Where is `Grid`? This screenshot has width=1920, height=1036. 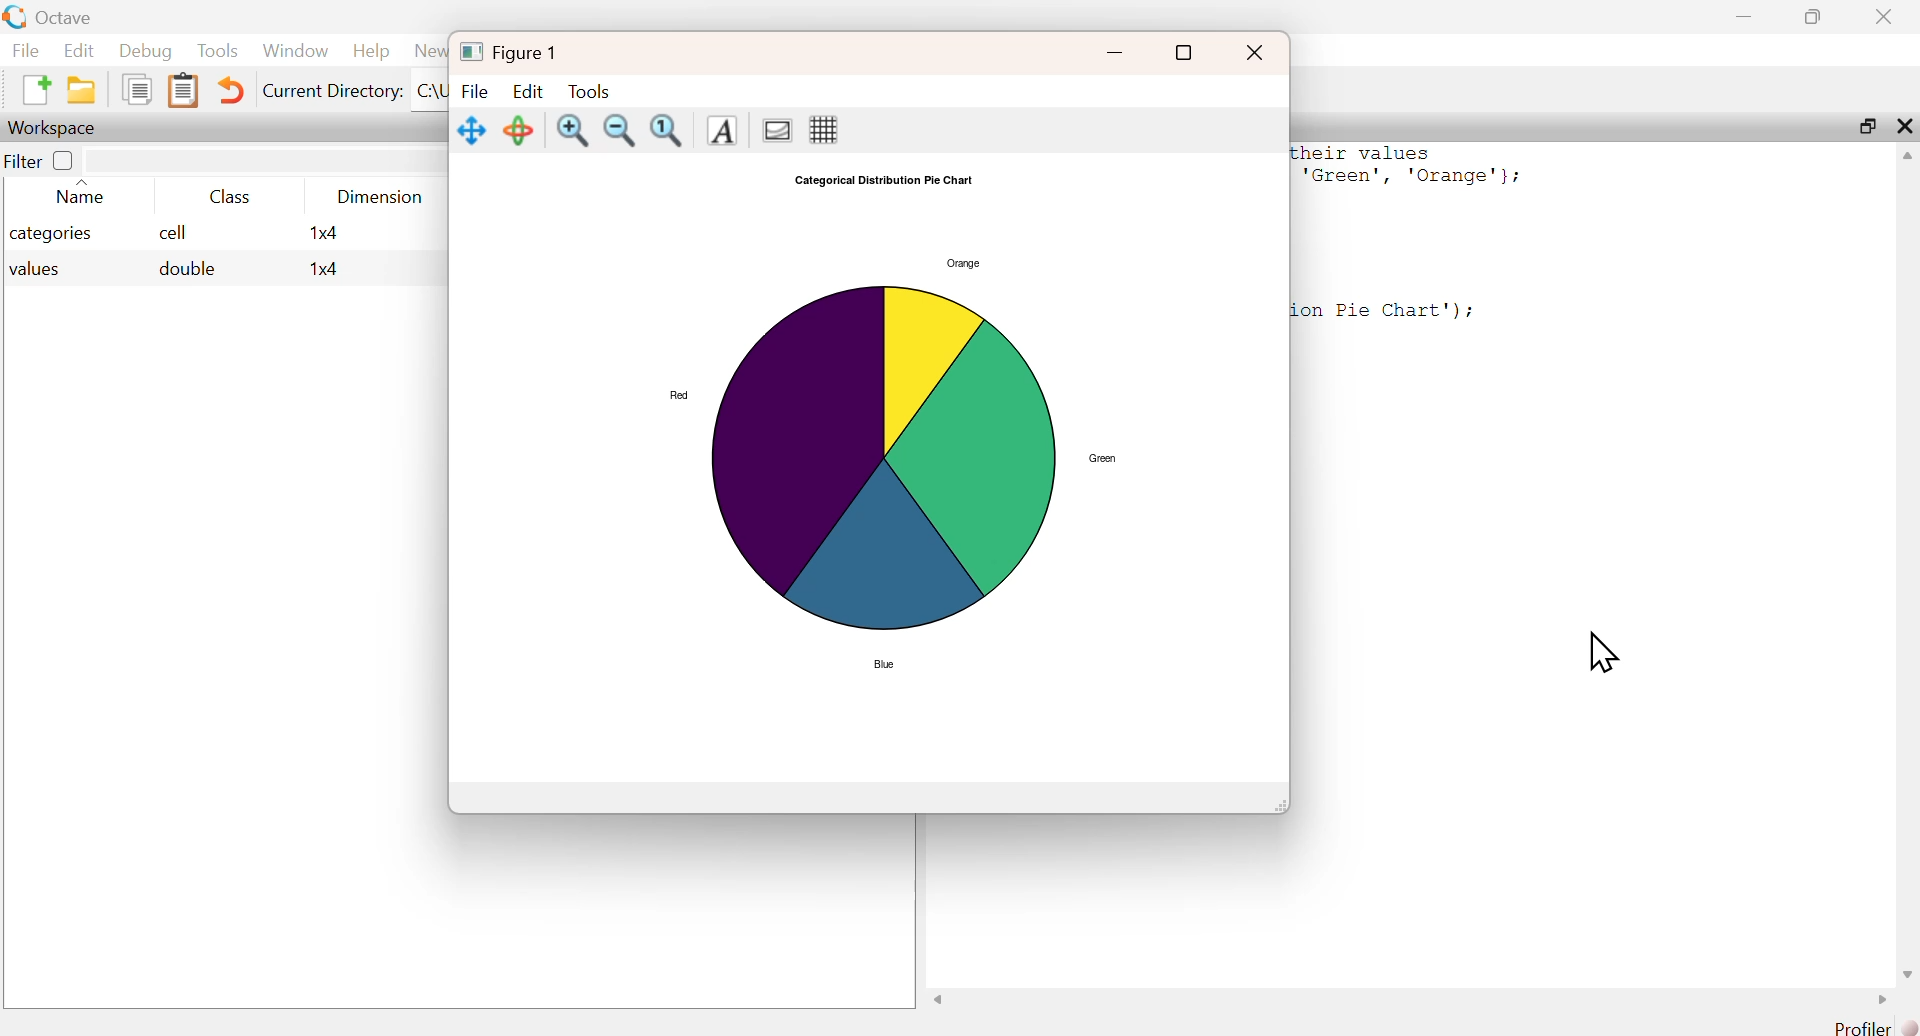 Grid is located at coordinates (824, 131).